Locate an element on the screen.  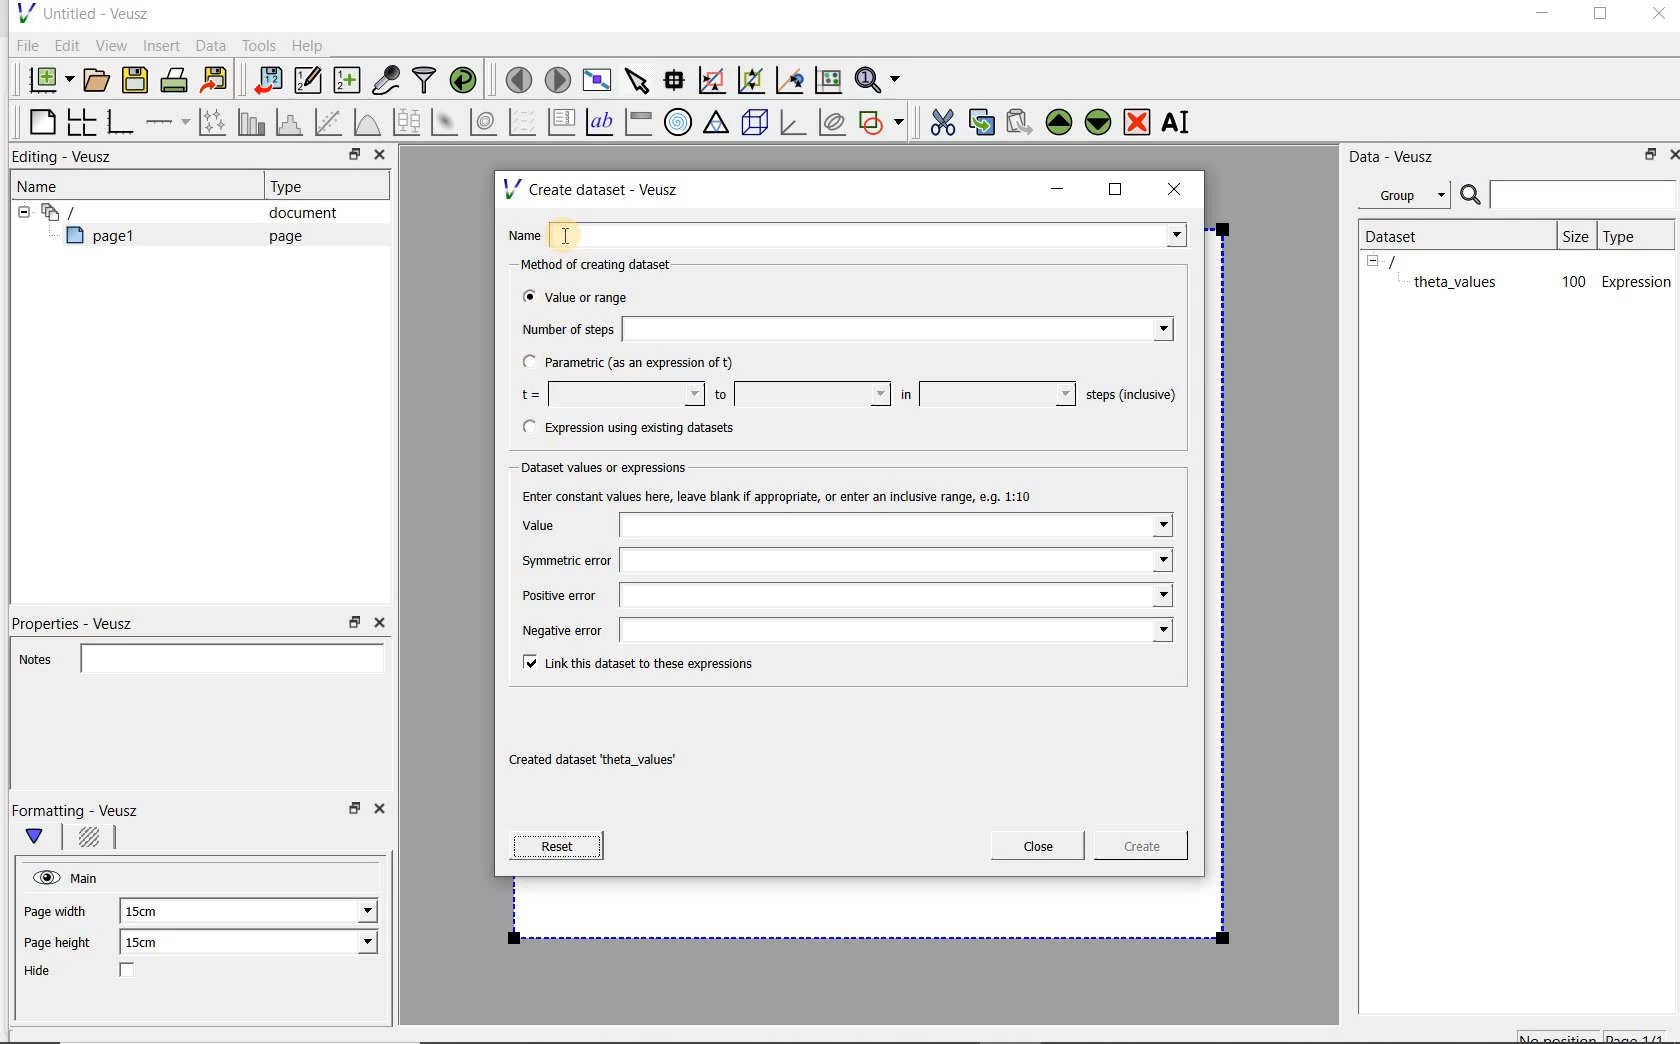
plot covariance ellipses is located at coordinates (833, 122).